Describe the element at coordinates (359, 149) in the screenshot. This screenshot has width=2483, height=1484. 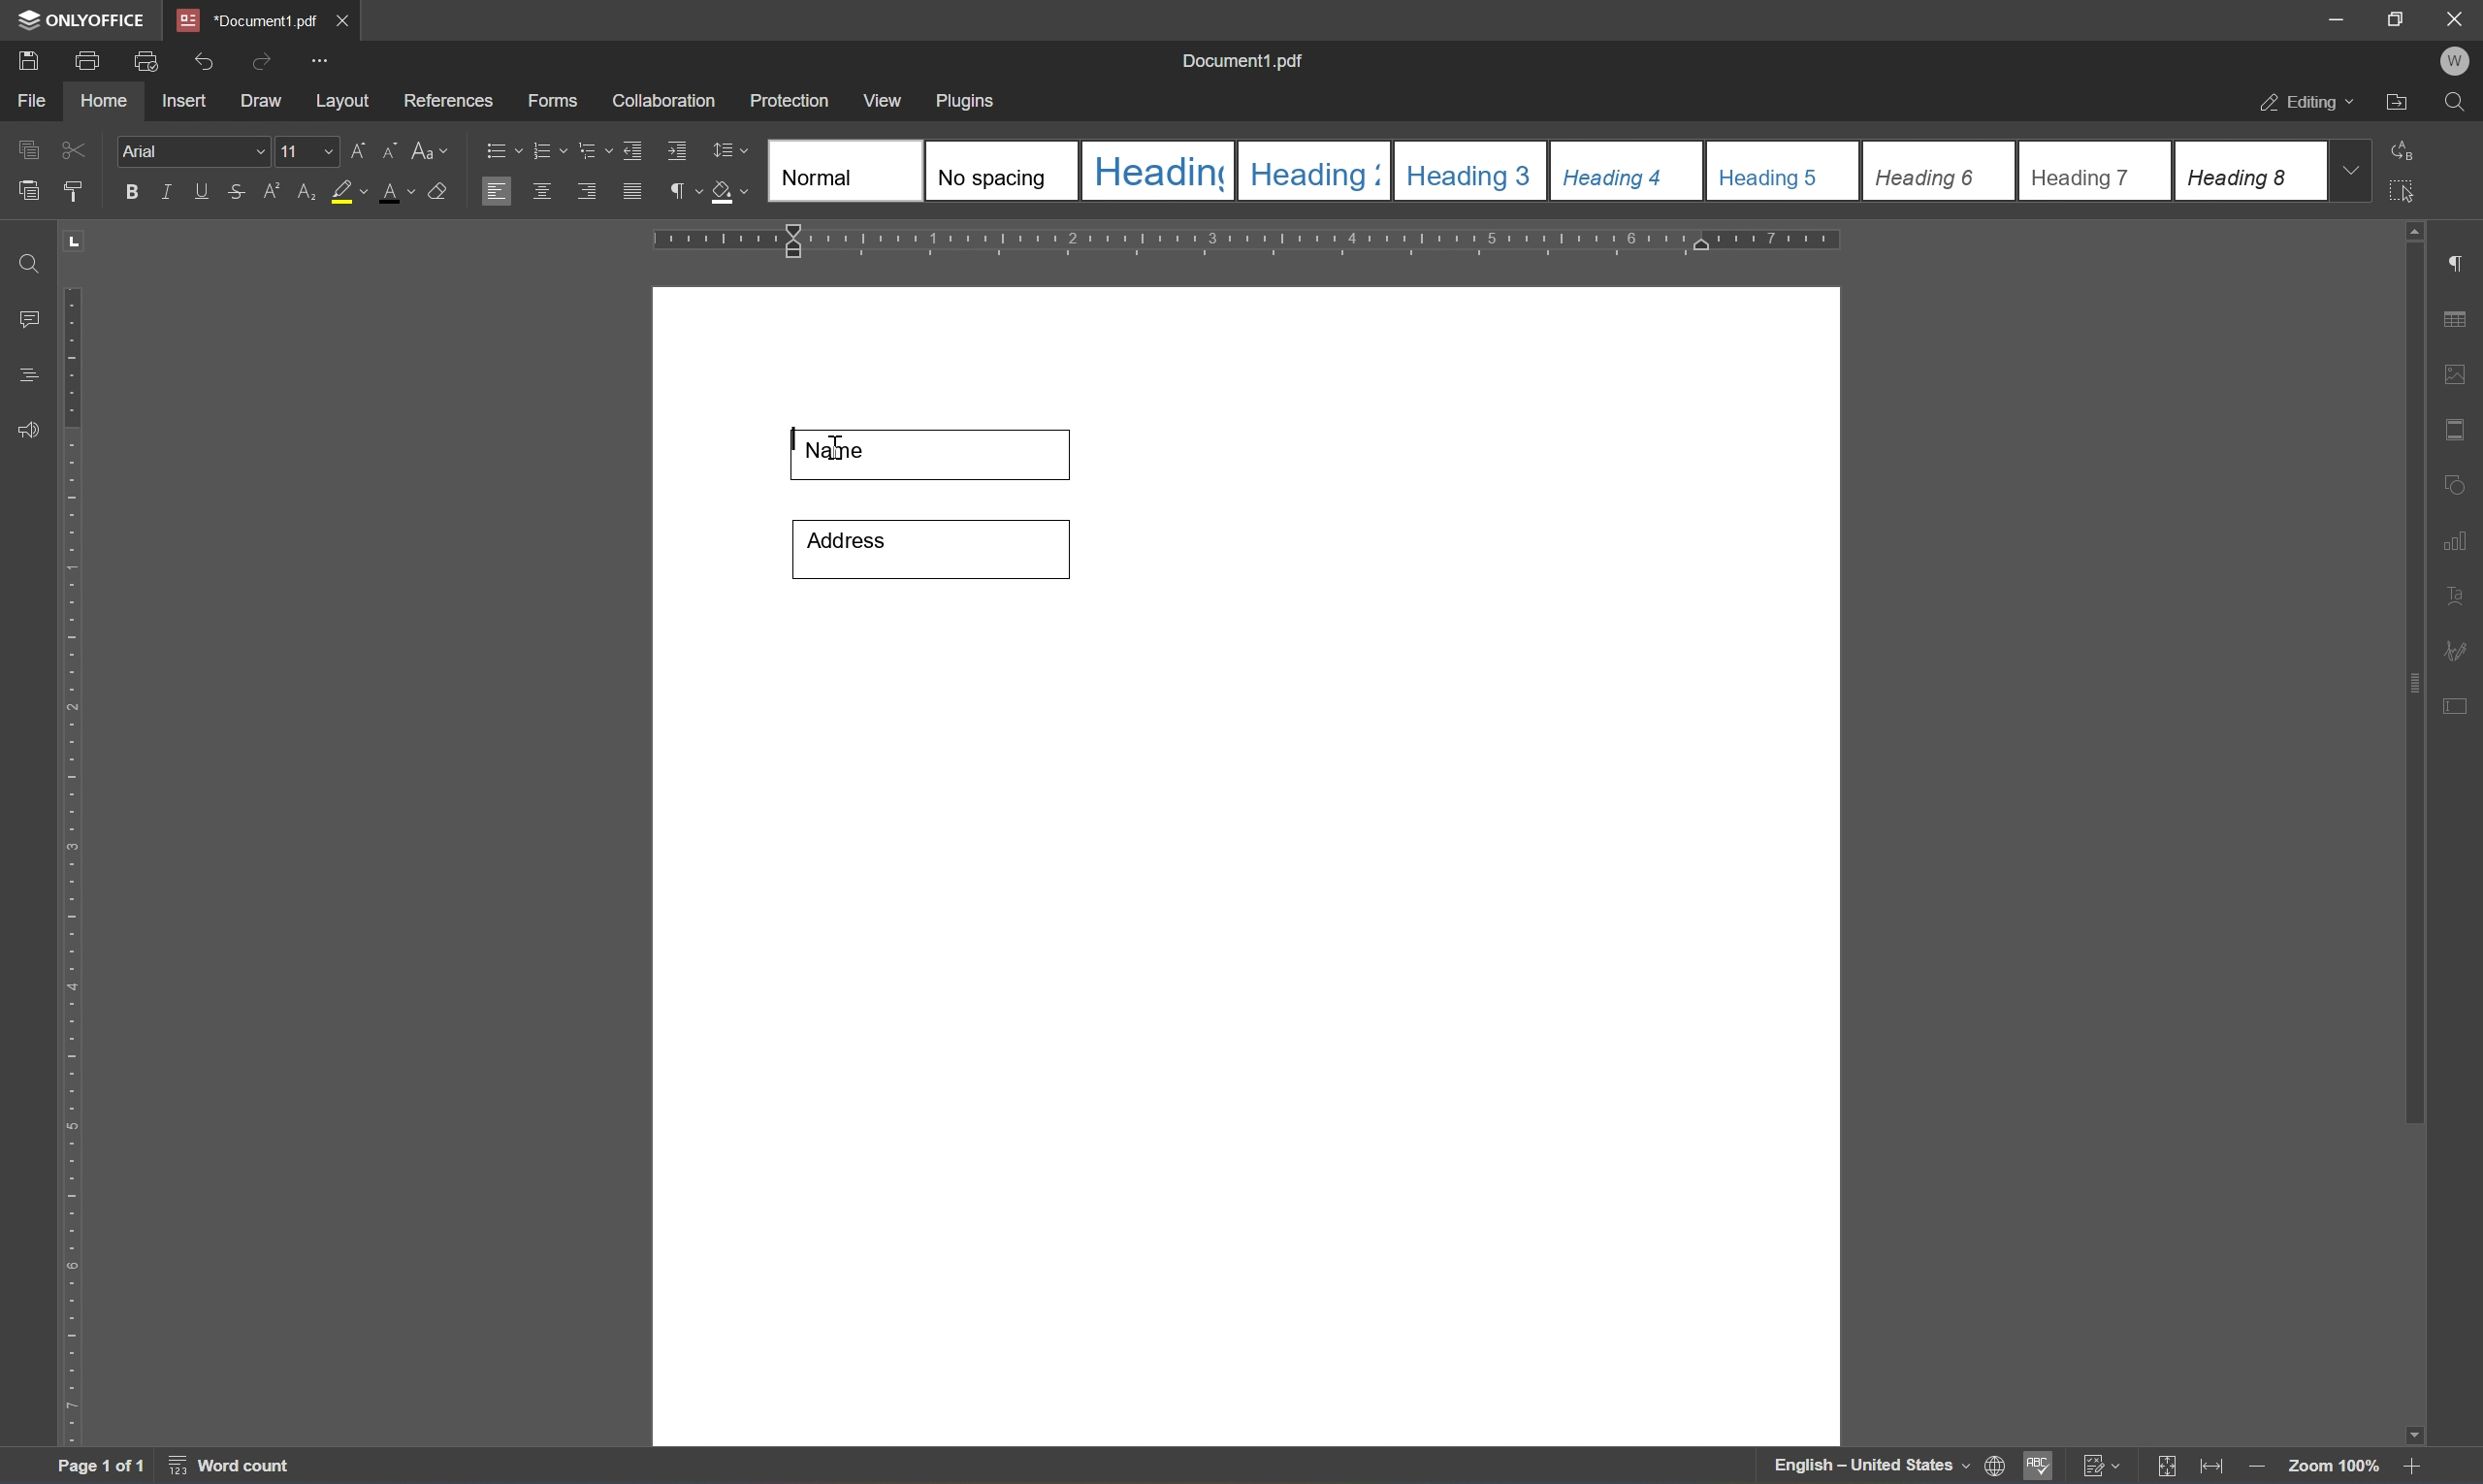
I see `increment font size` at that location.